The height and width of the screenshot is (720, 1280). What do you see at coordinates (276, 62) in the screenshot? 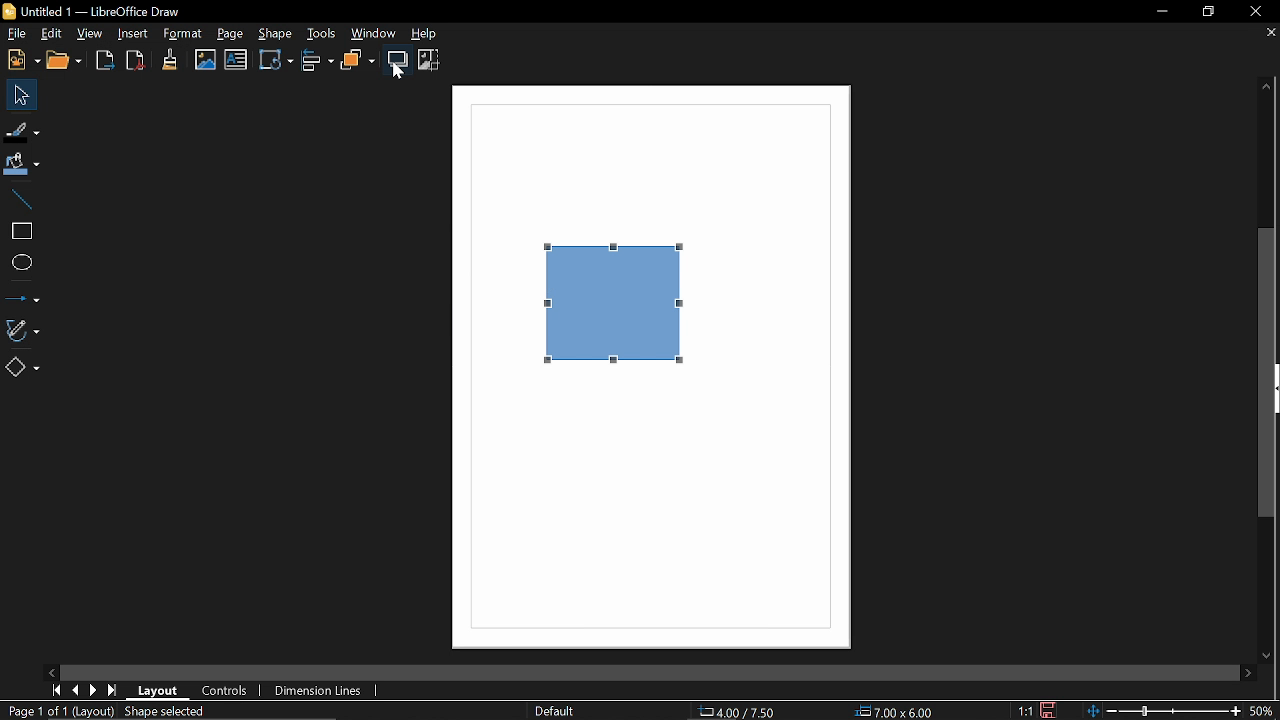
I see `Transformation` at bounding box center [276, 62].